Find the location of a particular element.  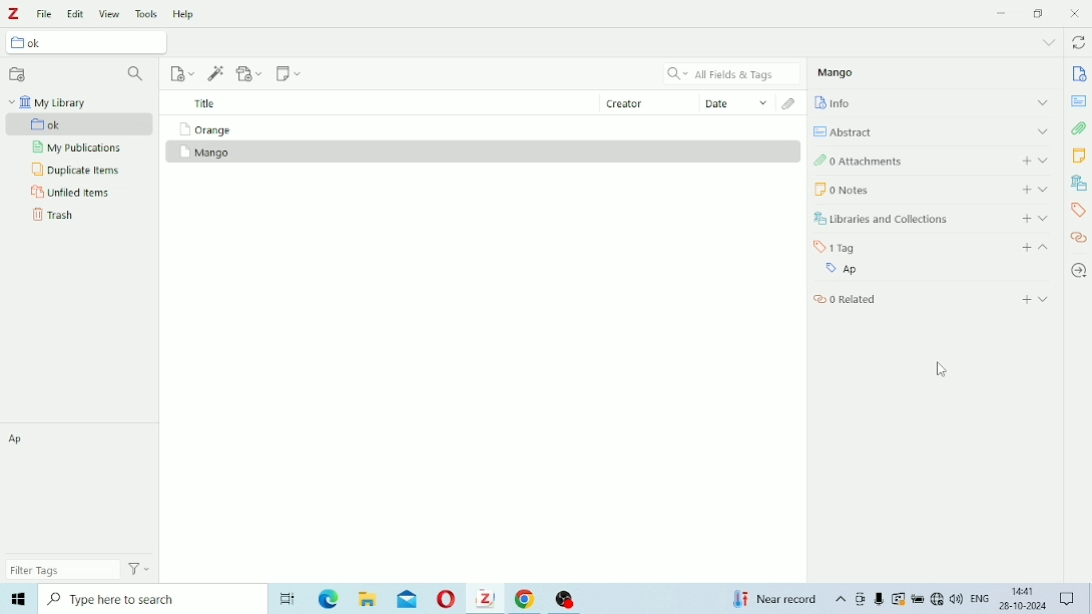

Locate is located at coordinates (1078, 271).